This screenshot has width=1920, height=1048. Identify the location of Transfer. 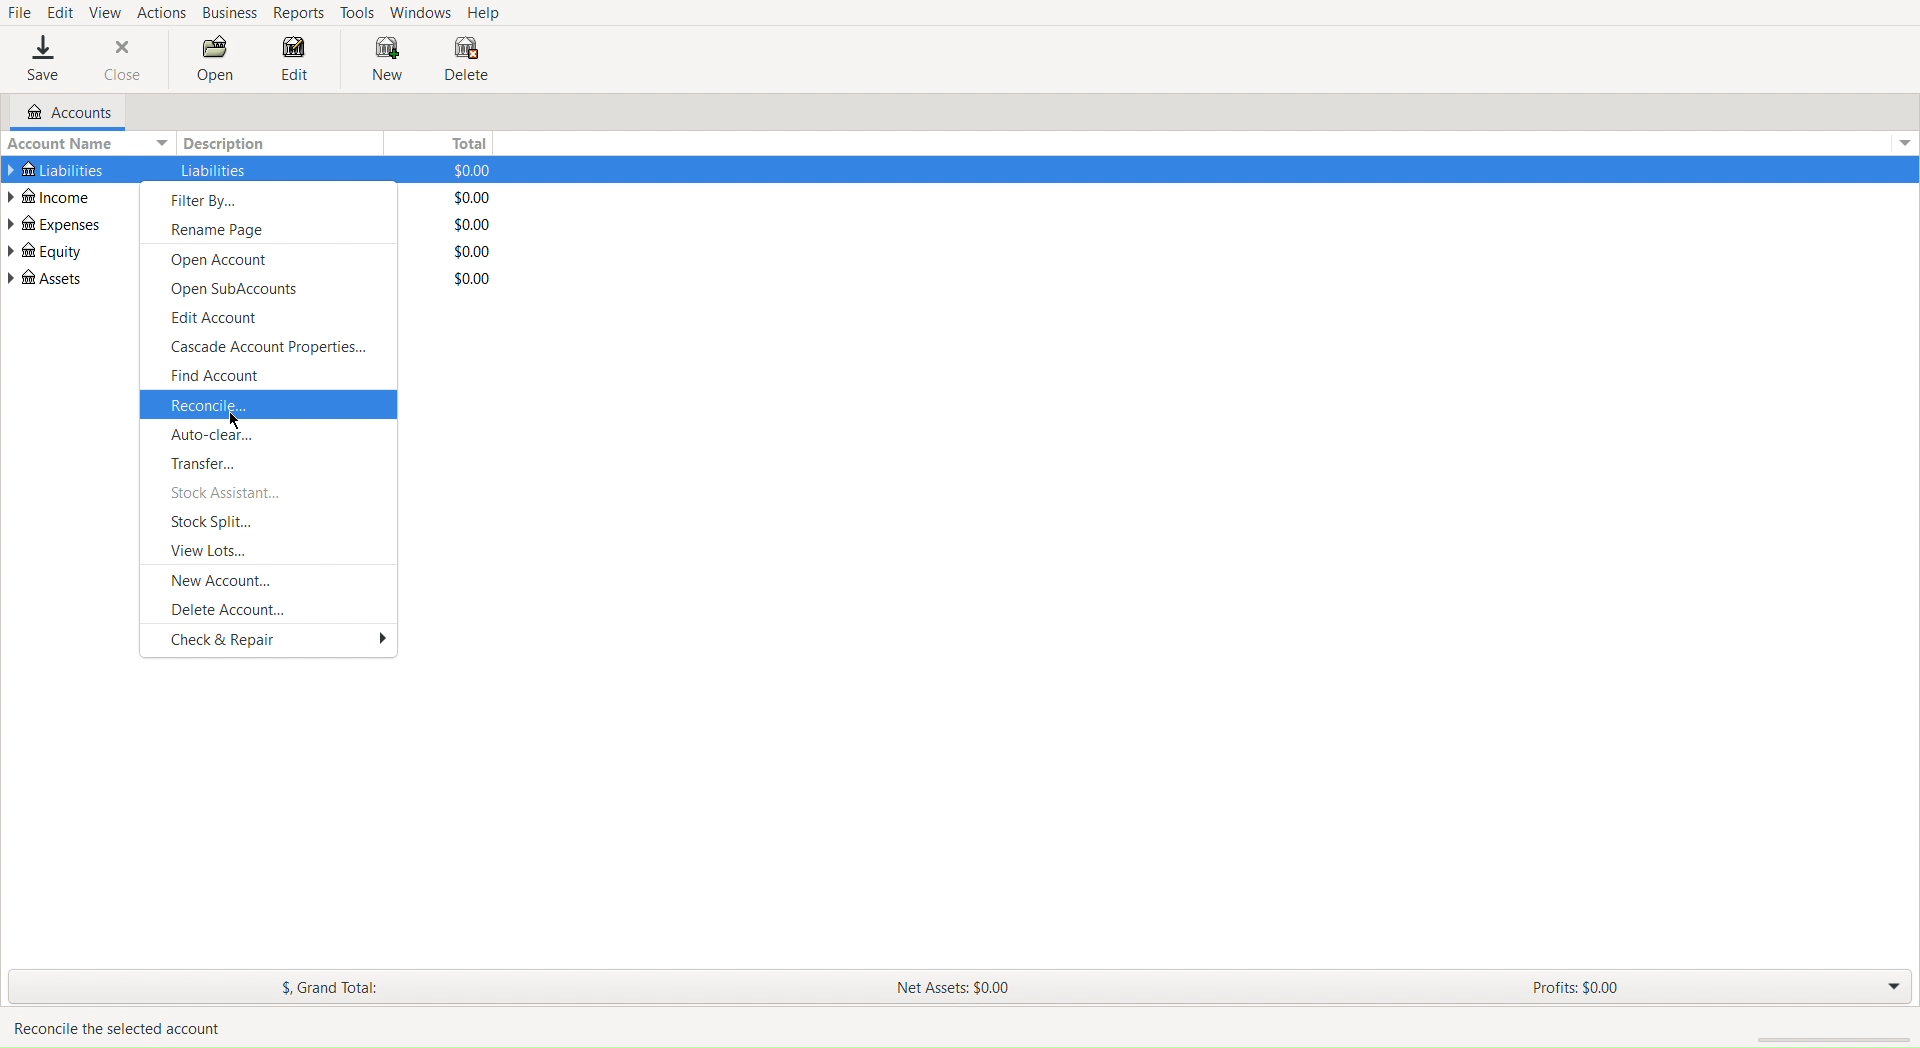
(272, 466).